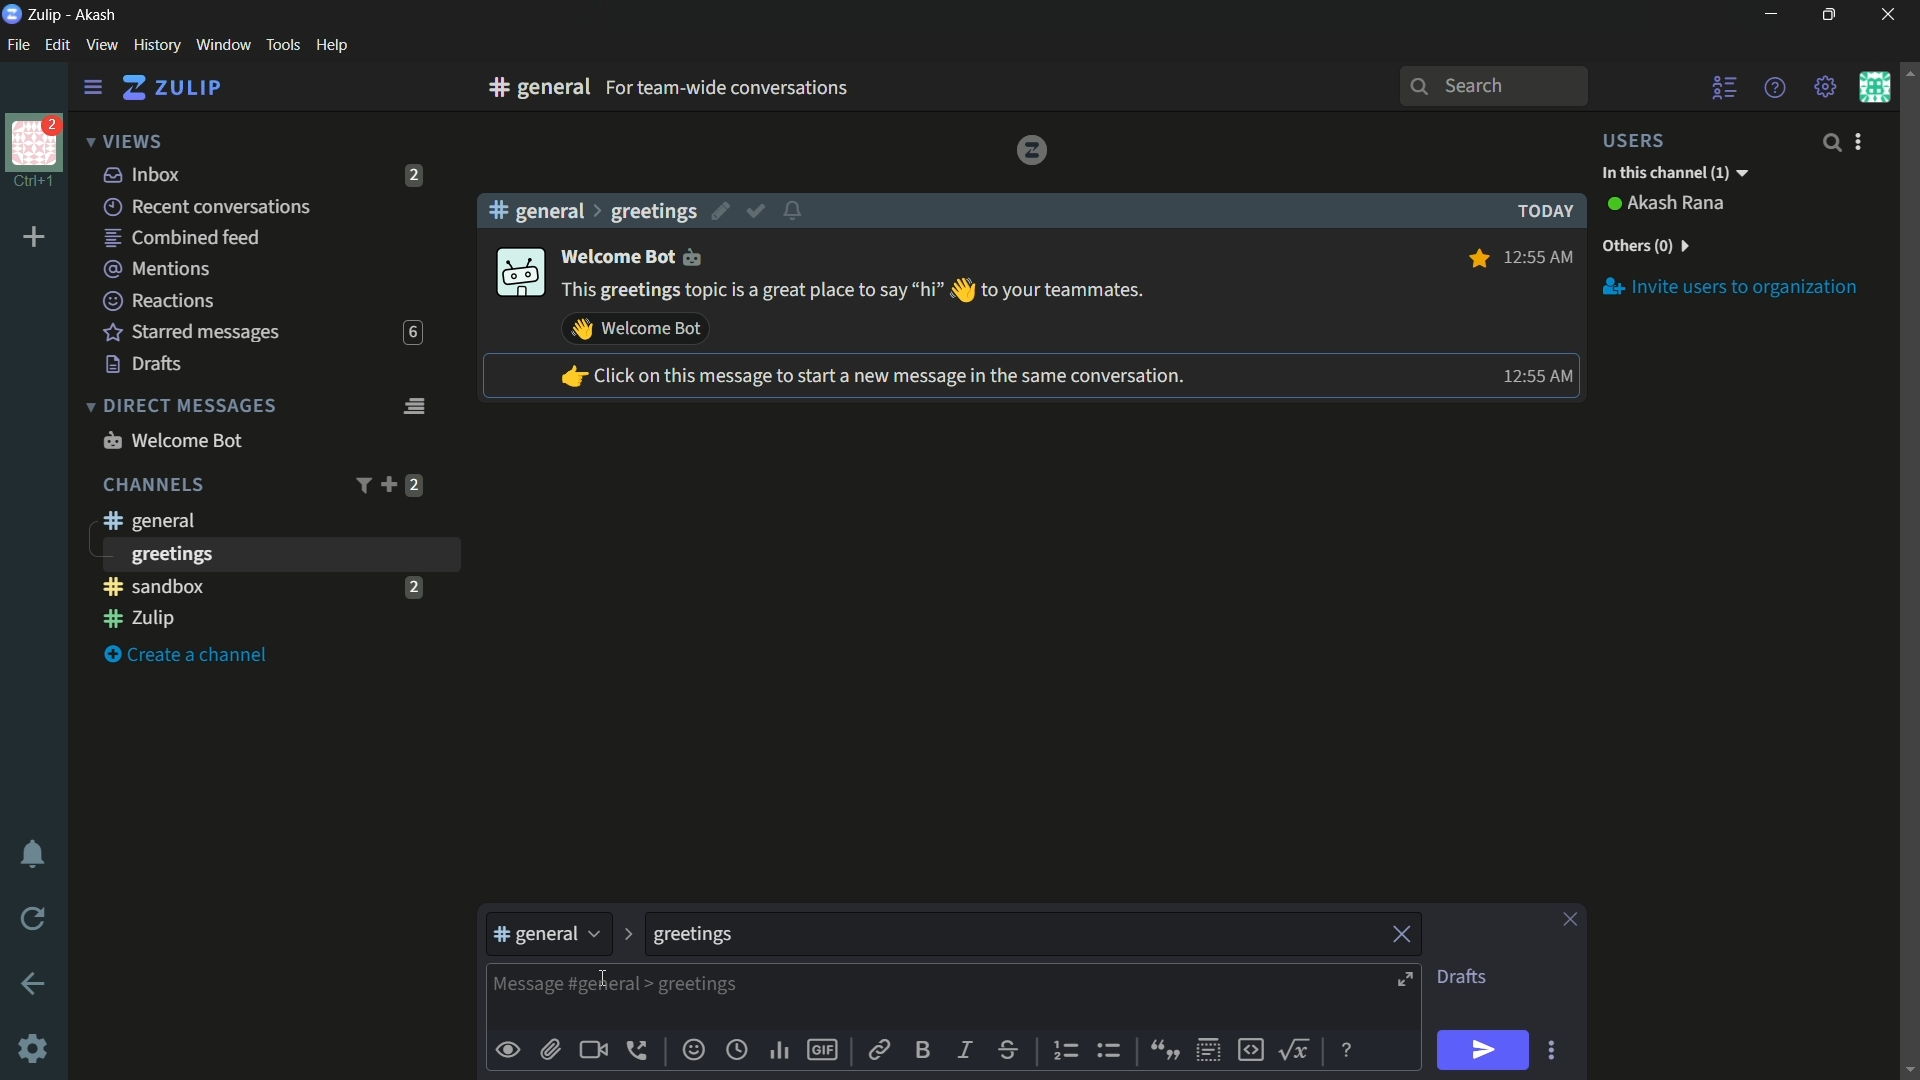  I want to click on file menu, so click(18, 46).